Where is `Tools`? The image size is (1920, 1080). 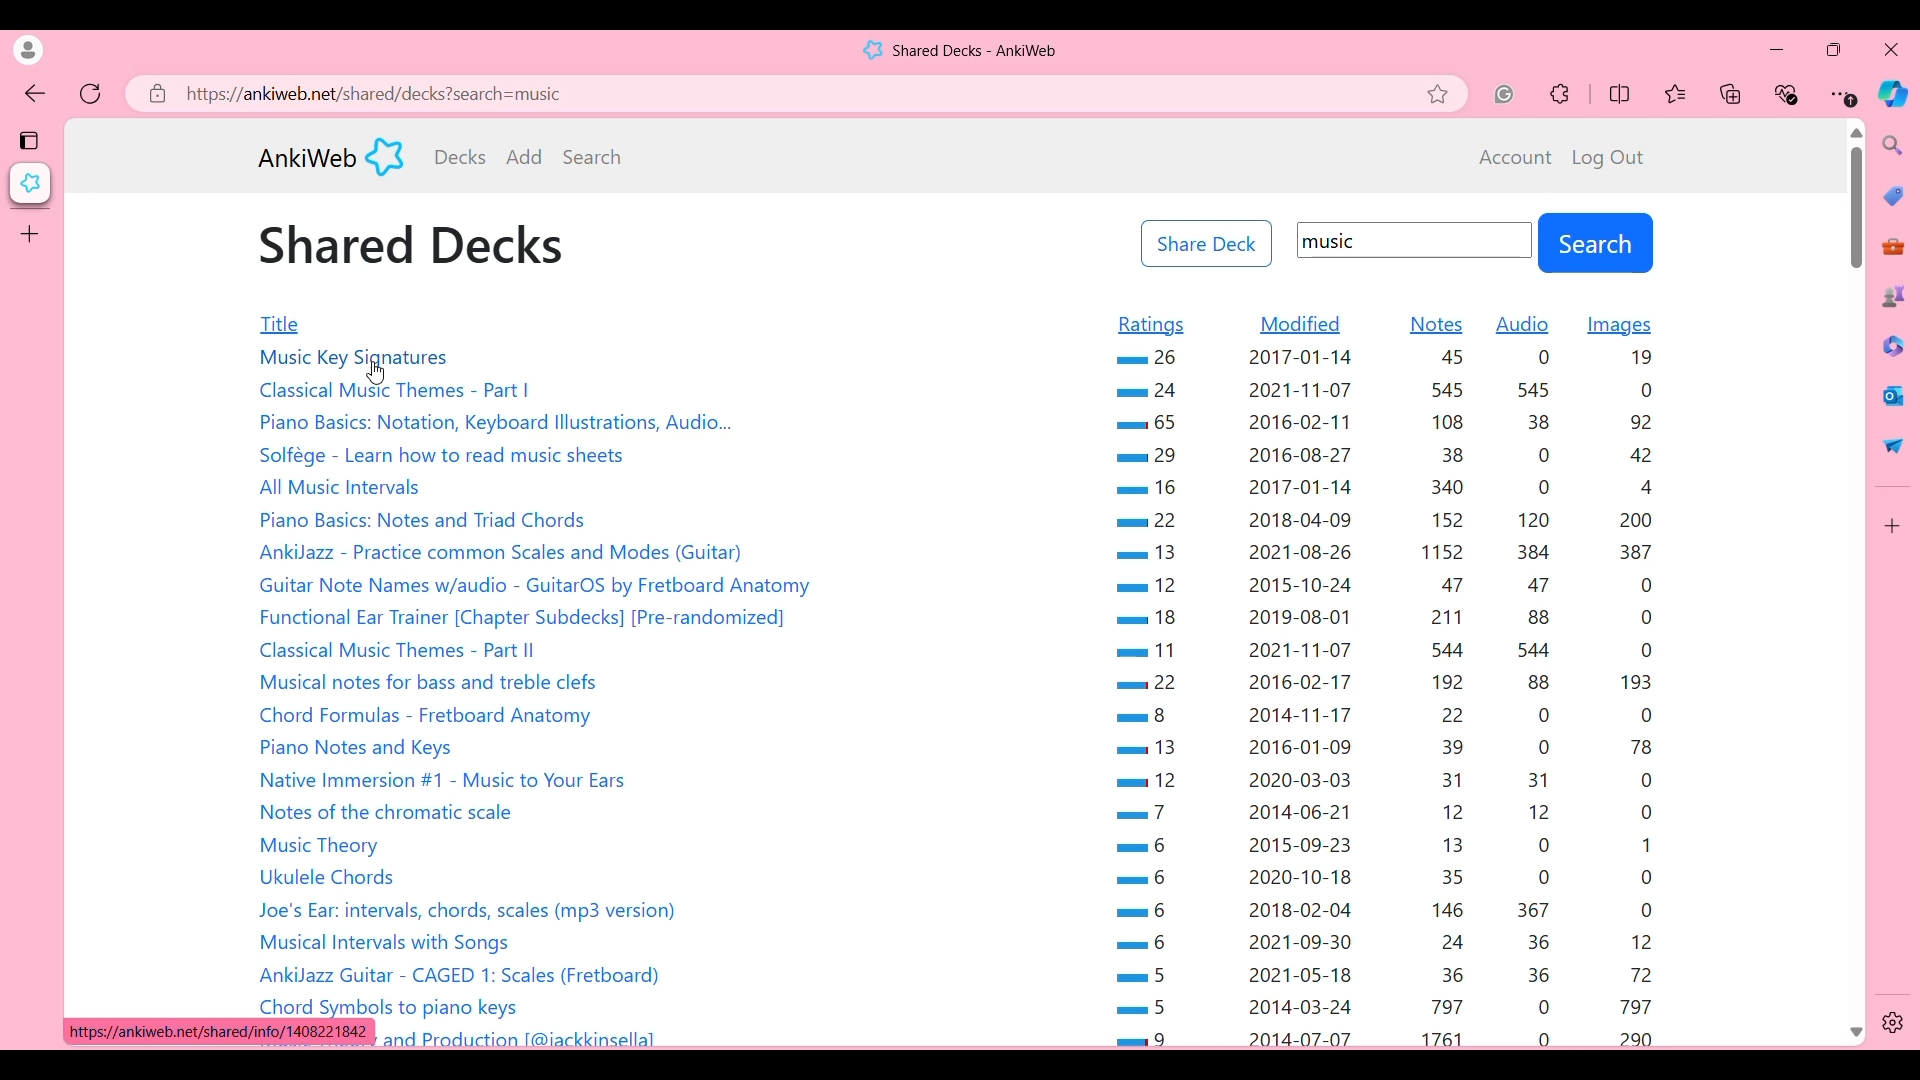
Tools is located at coordinates (1893, 247).